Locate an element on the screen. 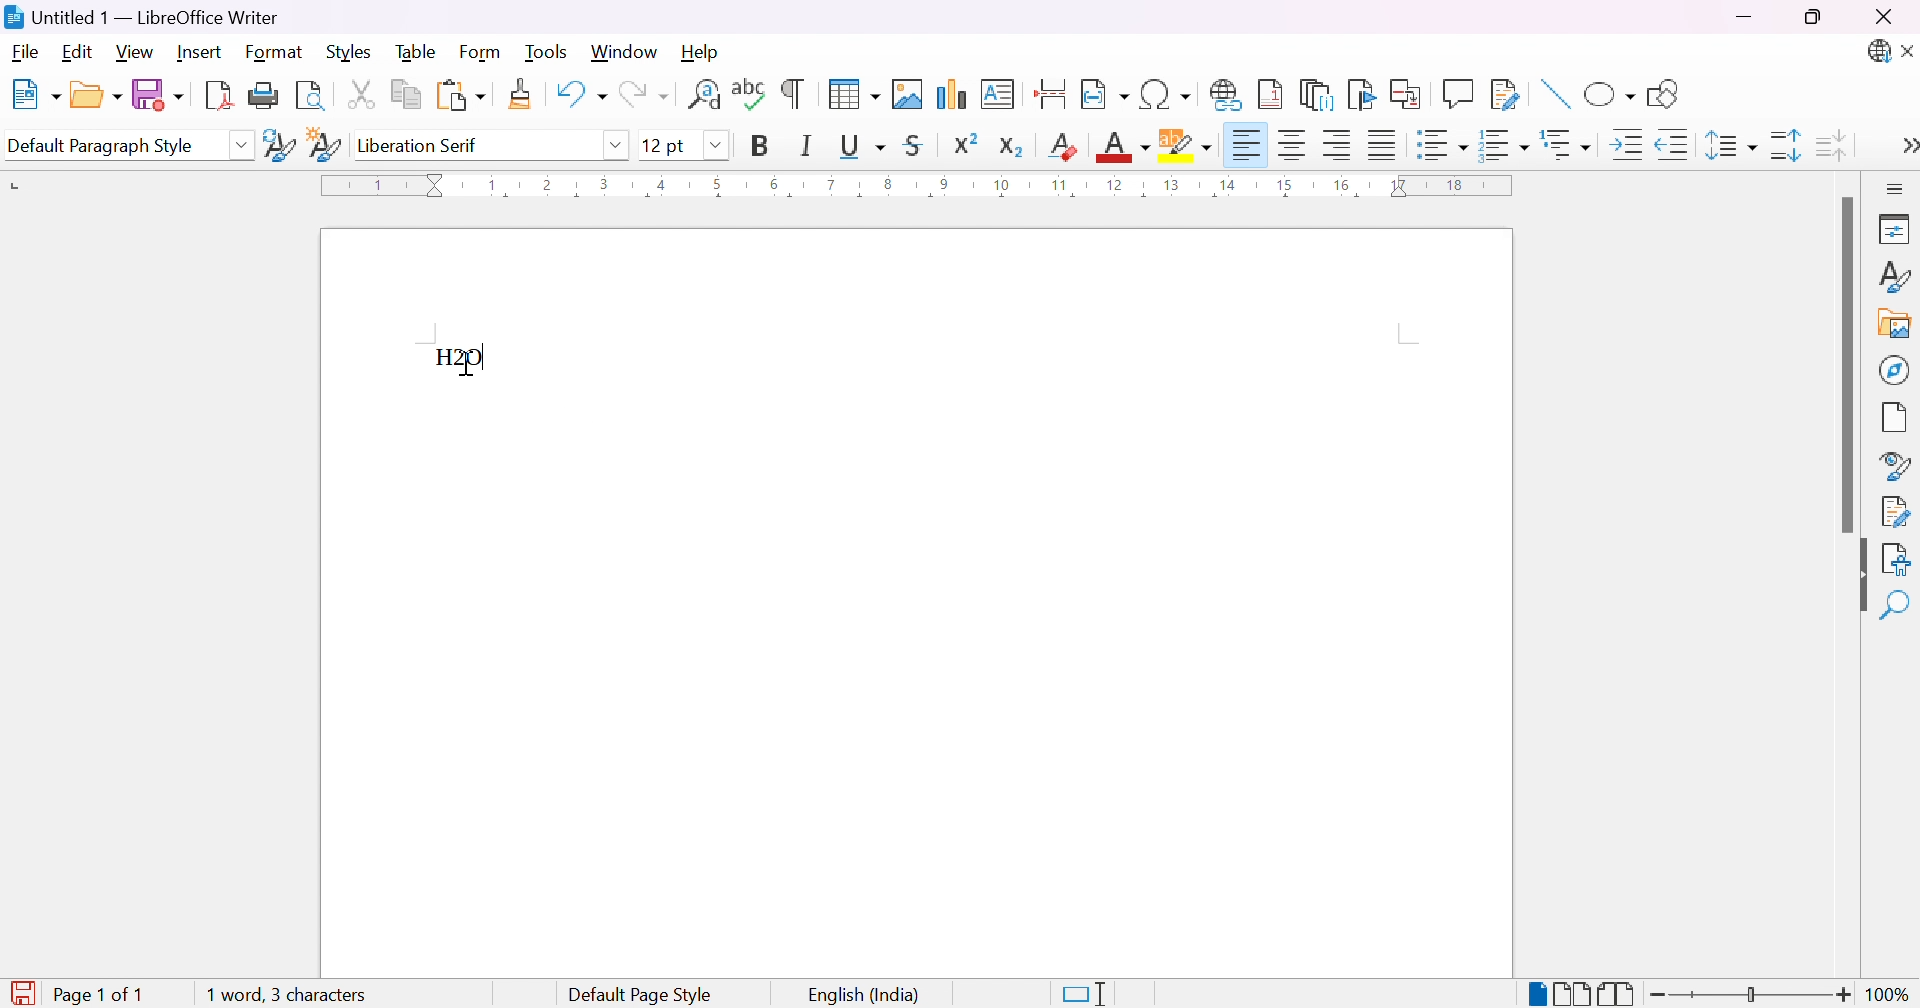 Image resolution: width=1920 pixels, height=1008 pixels. Accessibility check is located at coordinates (1895, 558).